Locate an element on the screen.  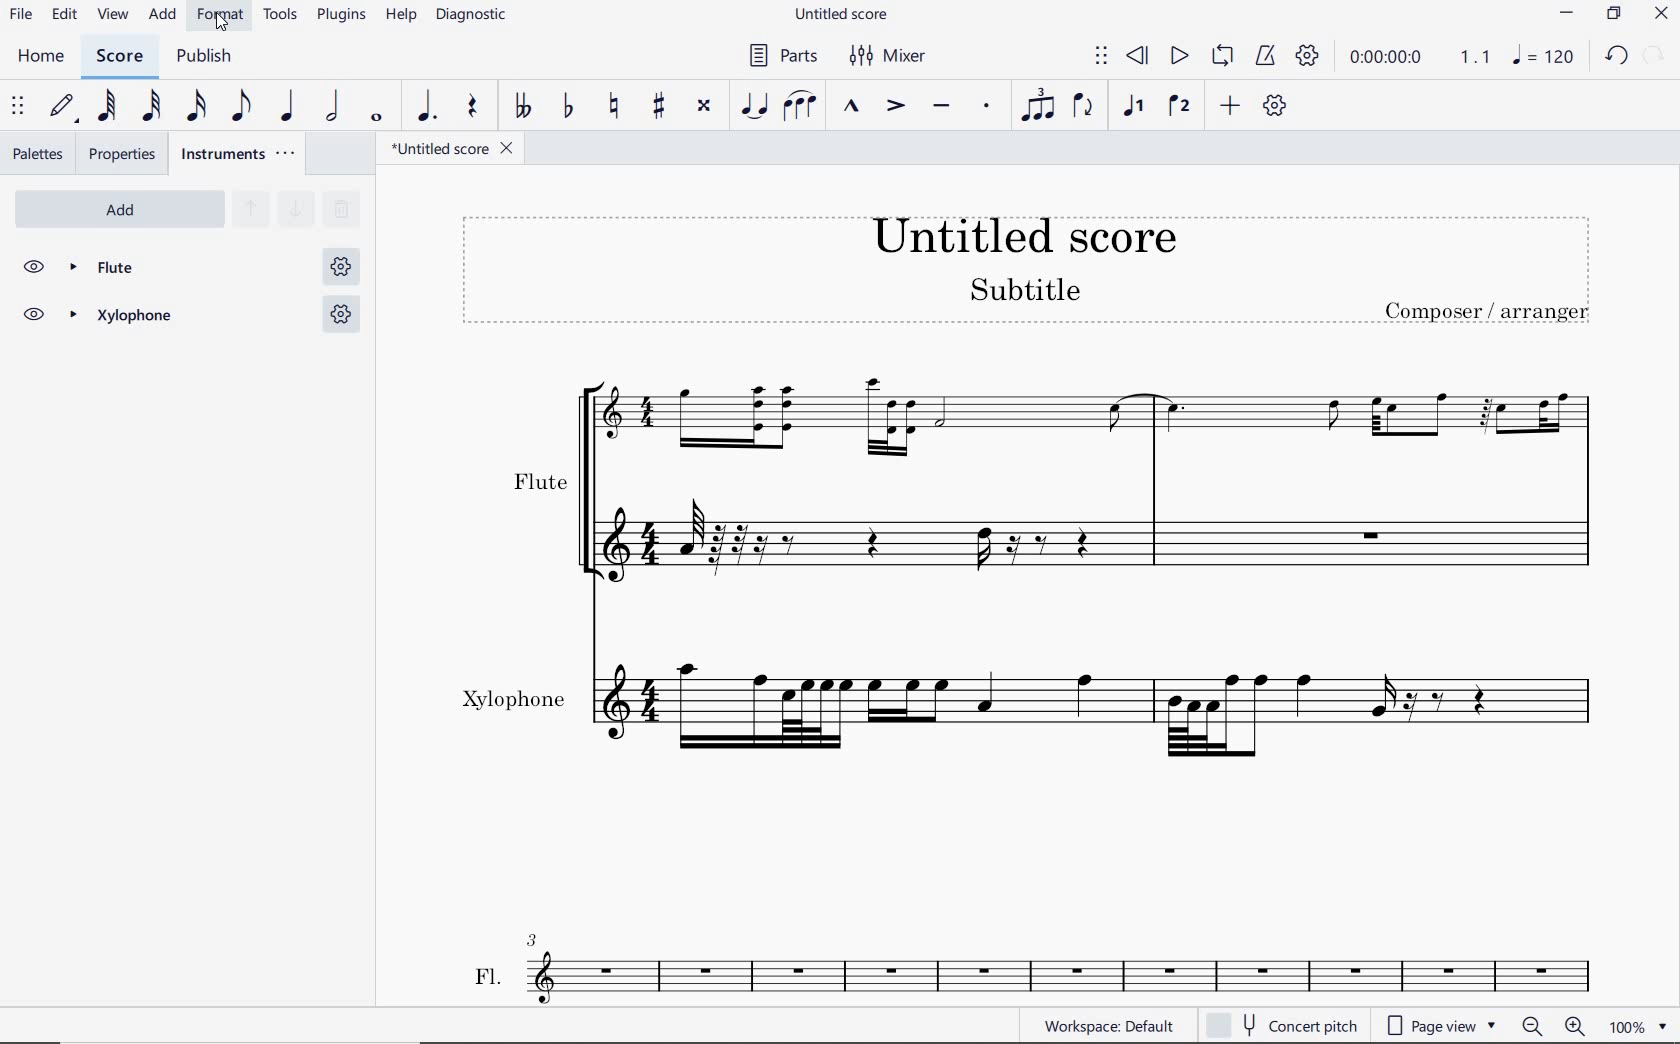
SELECT TO MOVE is located at coordinates (1102, 57).